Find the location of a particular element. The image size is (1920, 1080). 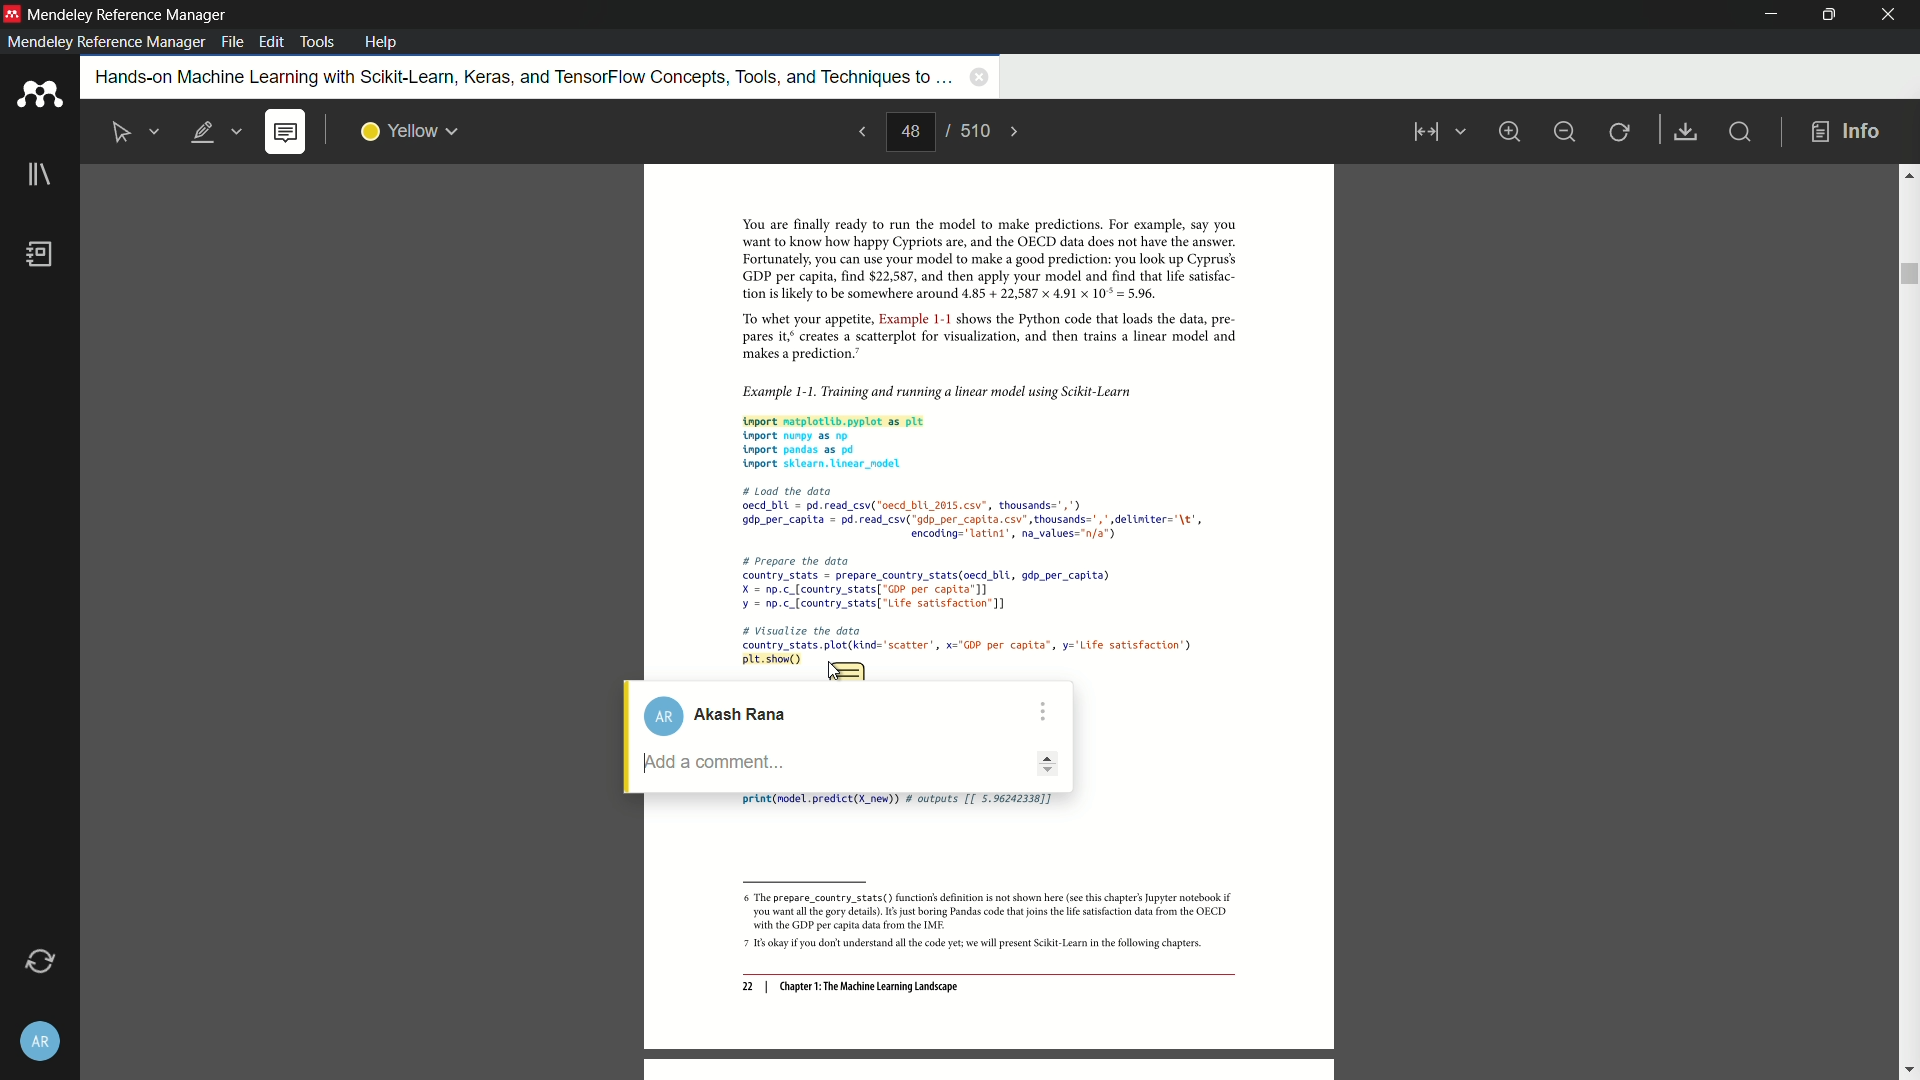

file menu is located at coordinates (232, 42).